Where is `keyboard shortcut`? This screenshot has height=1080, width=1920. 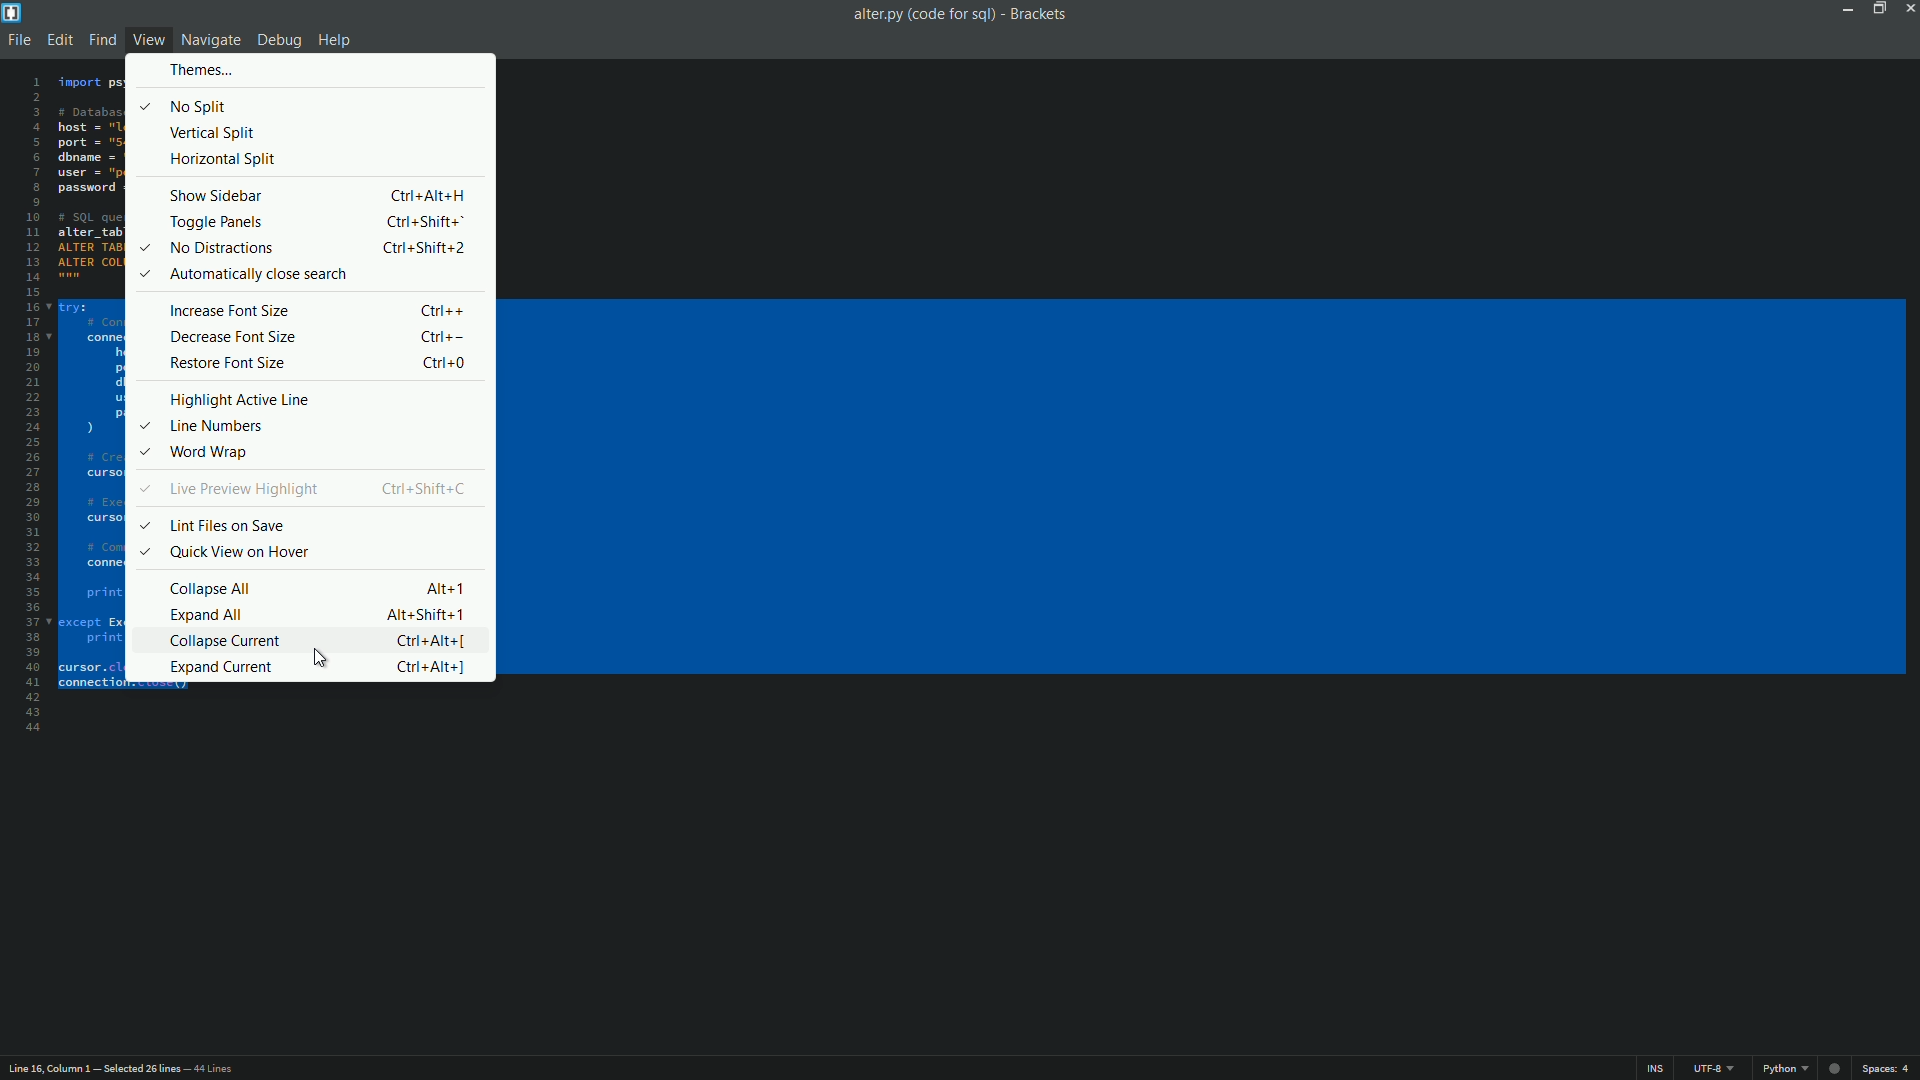 keyboard shortcut is located at coordinates (430, 197).